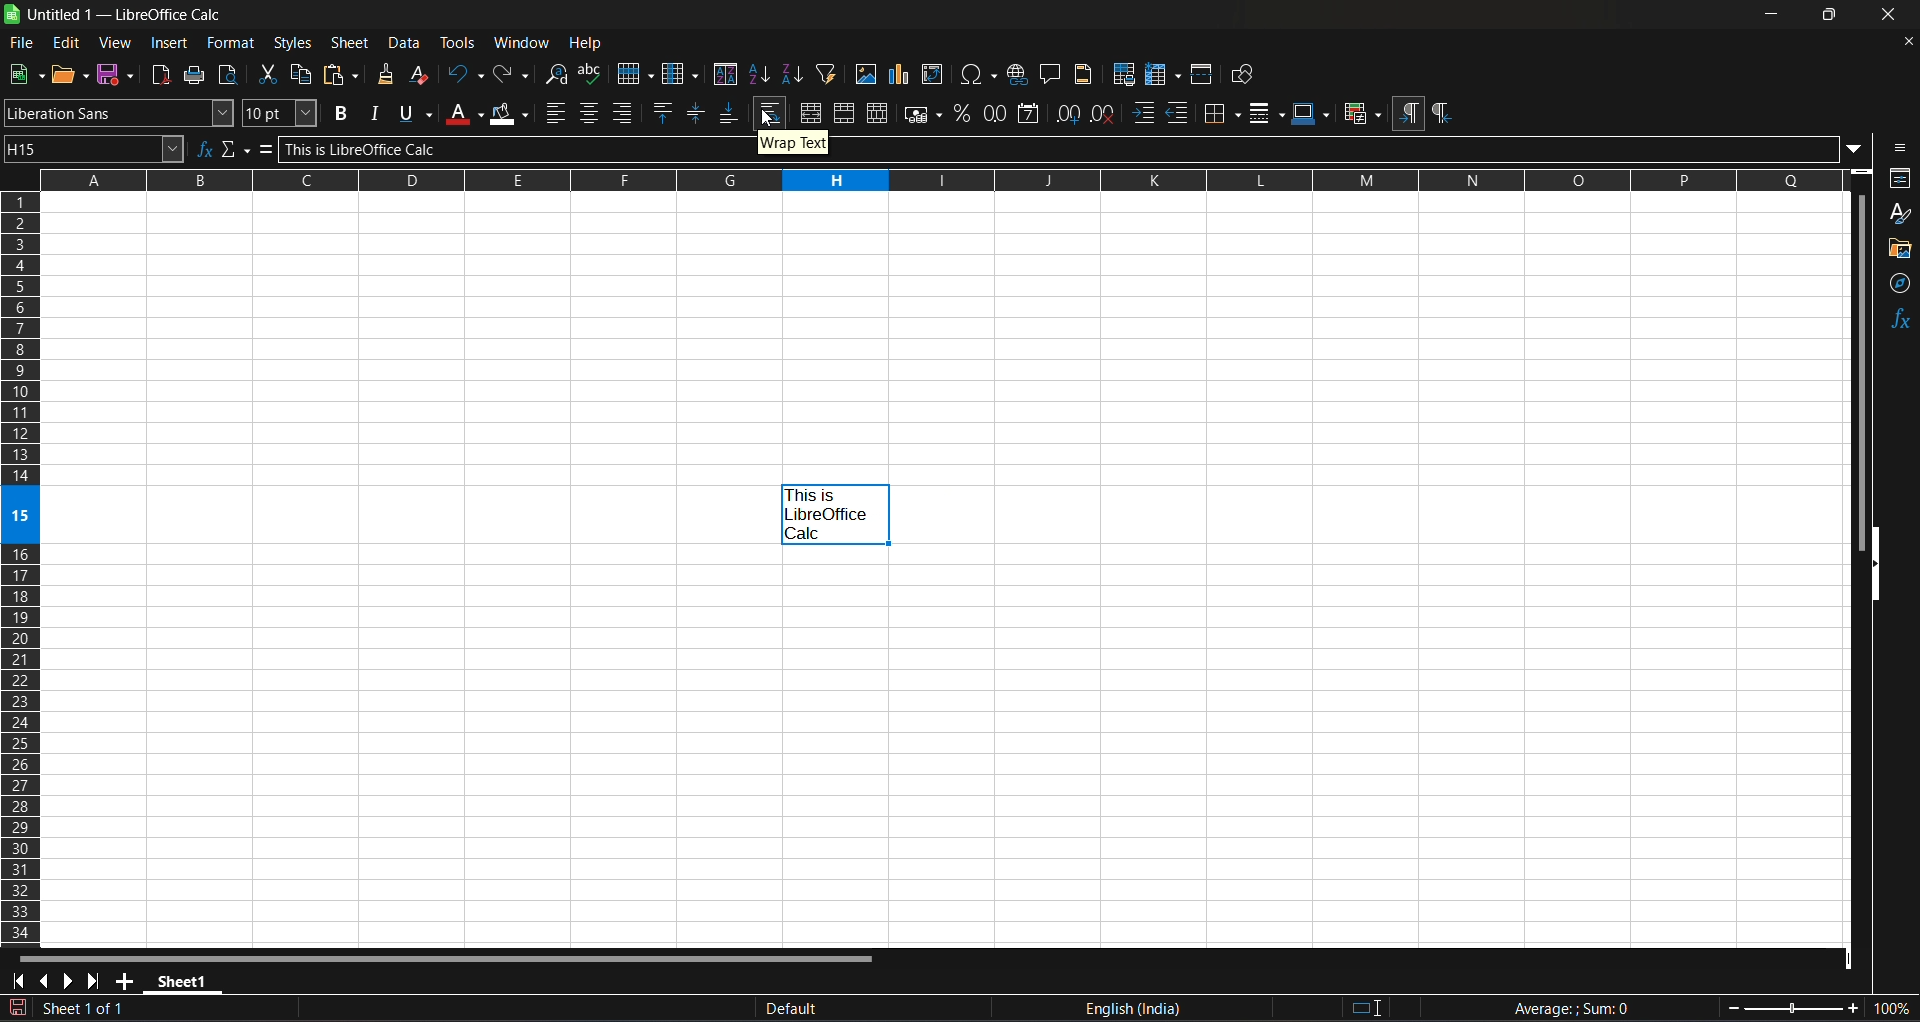  Describe the element at coordinates (1124, 74) in the screenshot. I see `define print area` at that location.